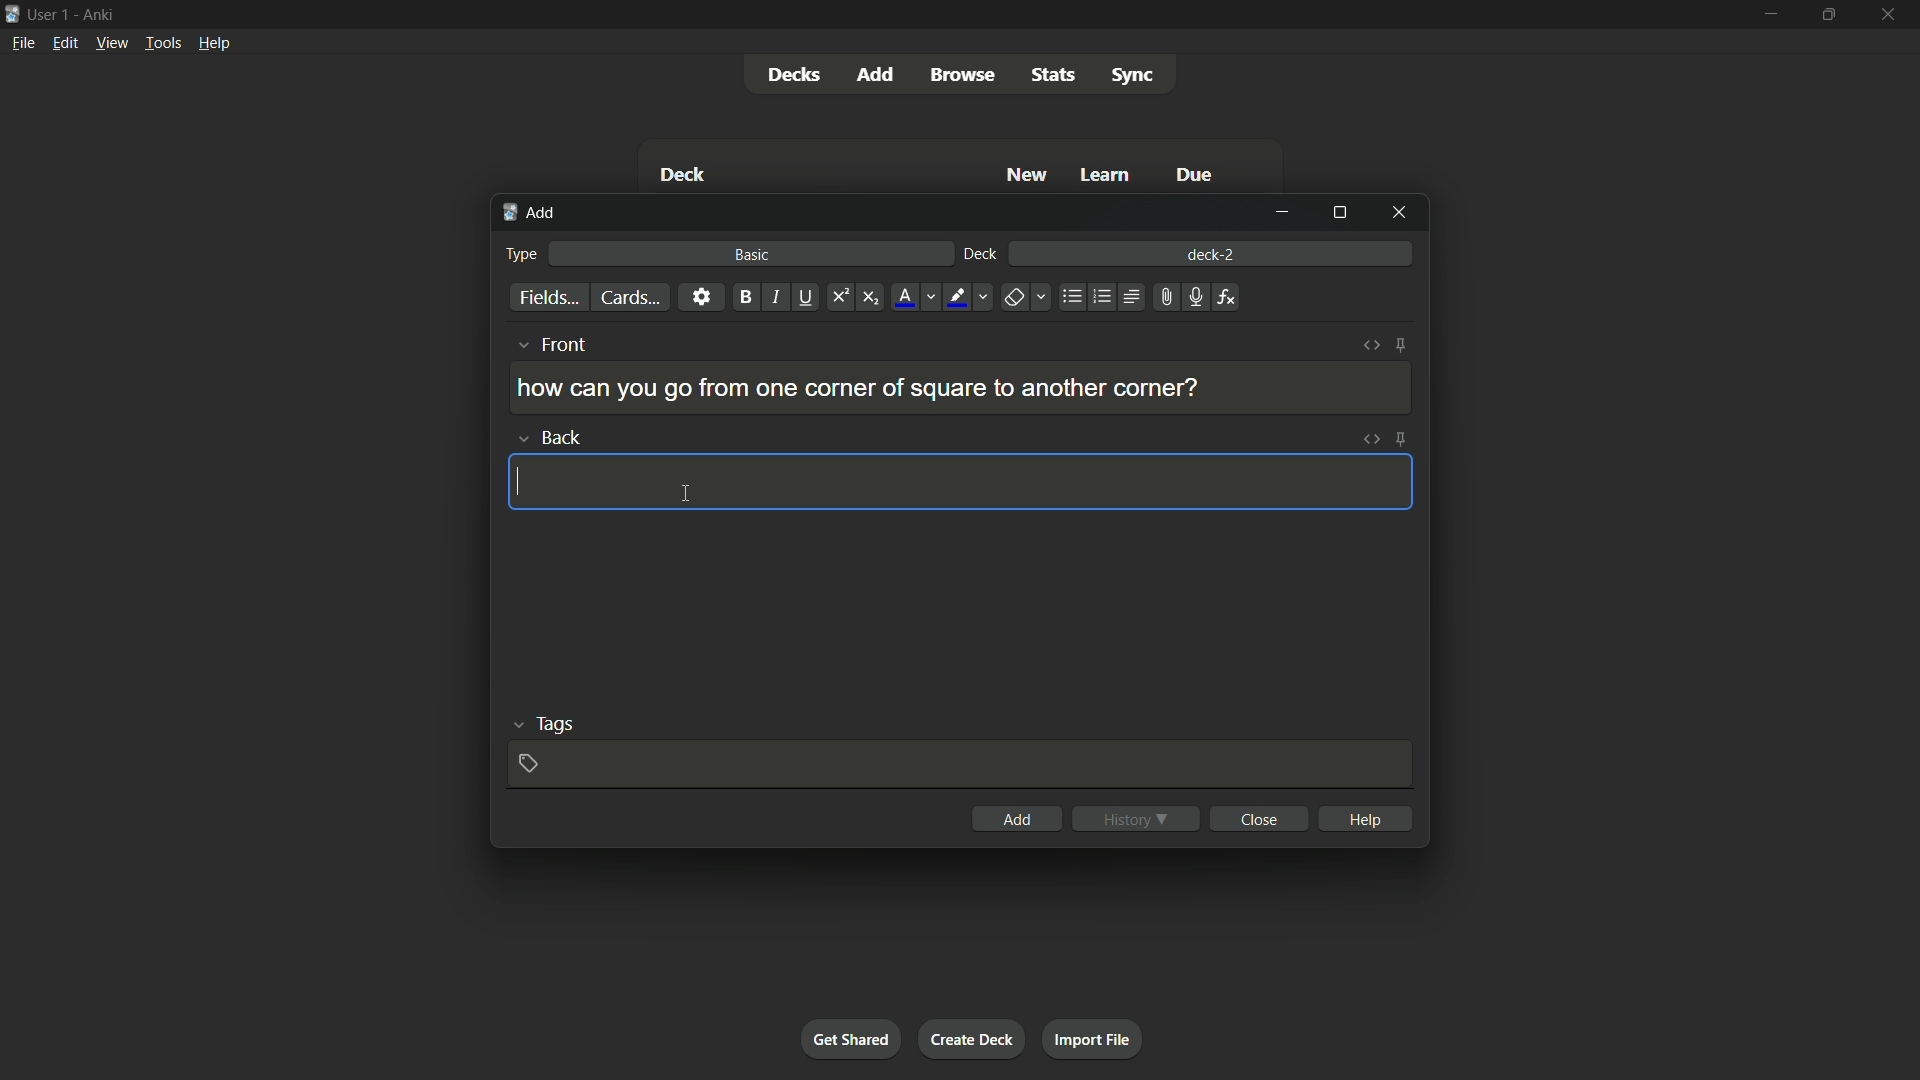  I want to click on sync, so click(1133, 76).